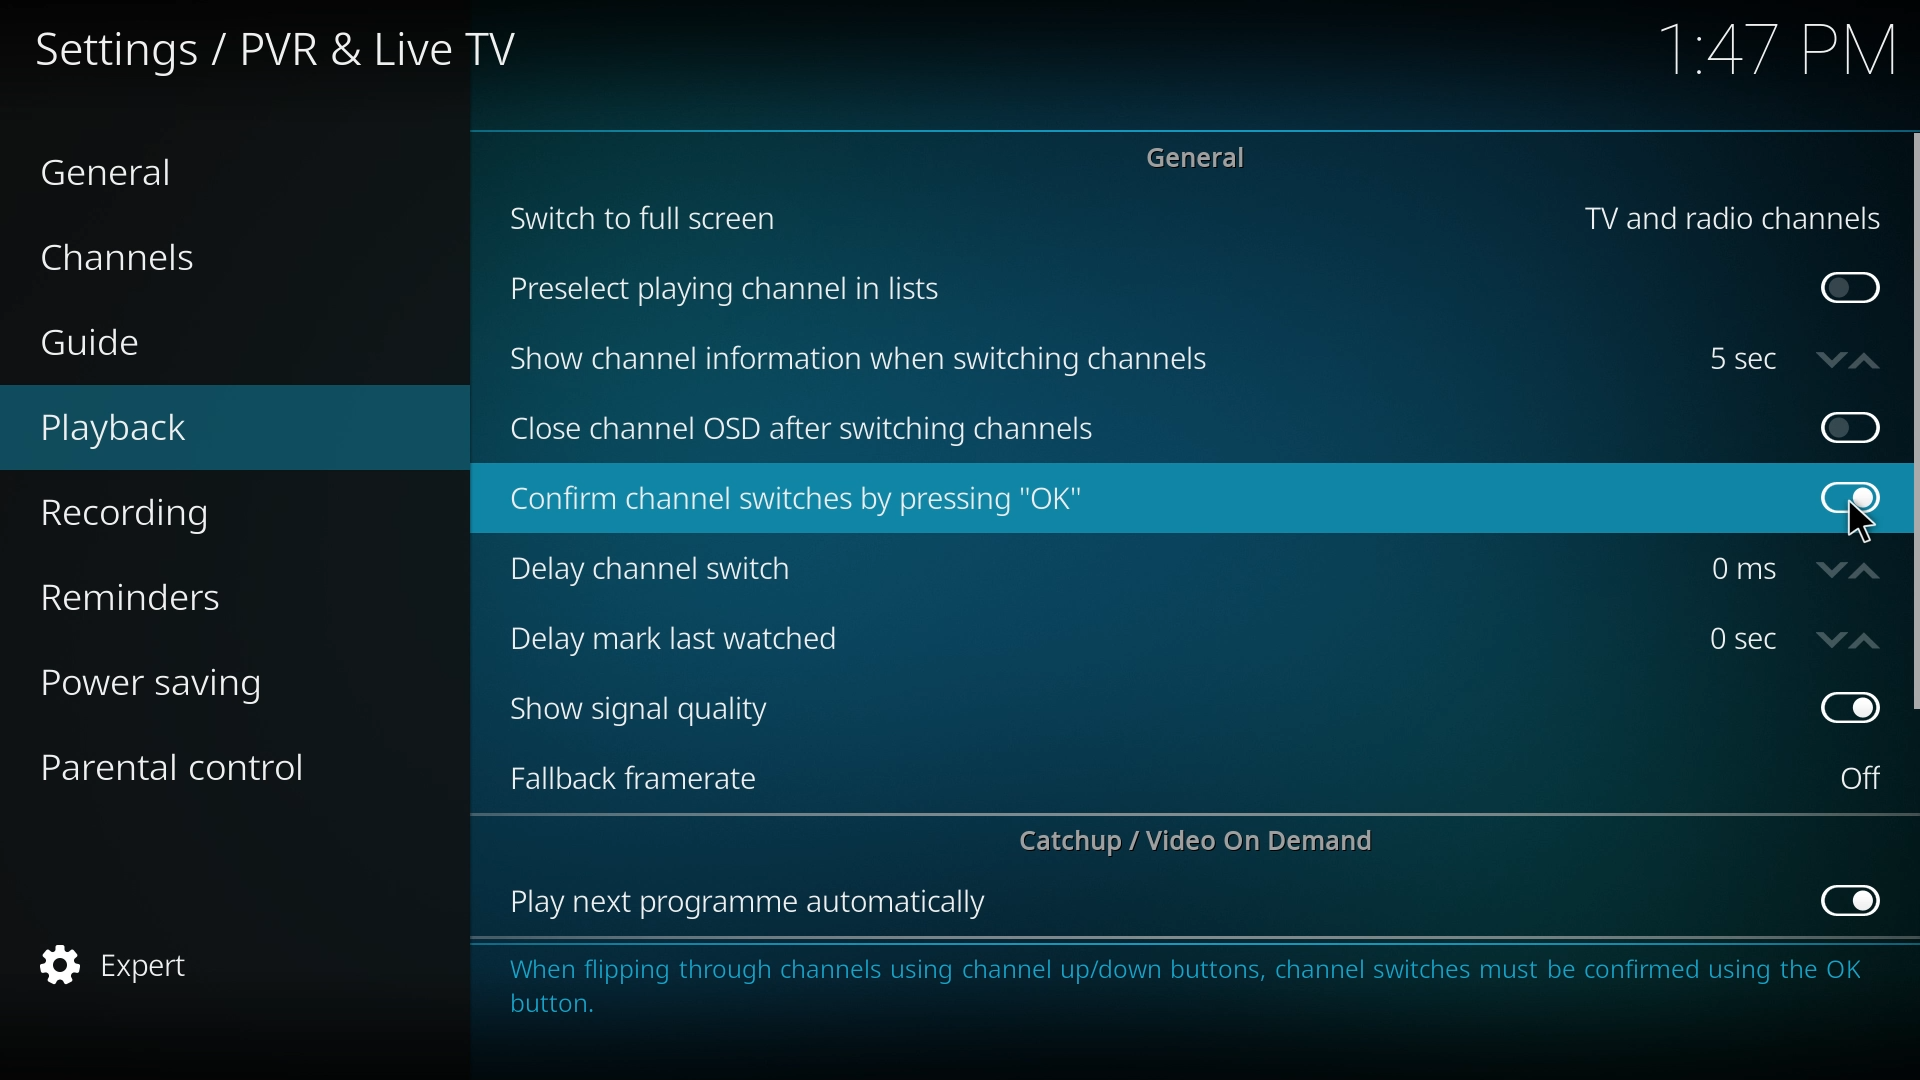  What do you see at coordinates (654, 710) in the screenshot?
I see `show signal quality` at bounding box center [654, 710].